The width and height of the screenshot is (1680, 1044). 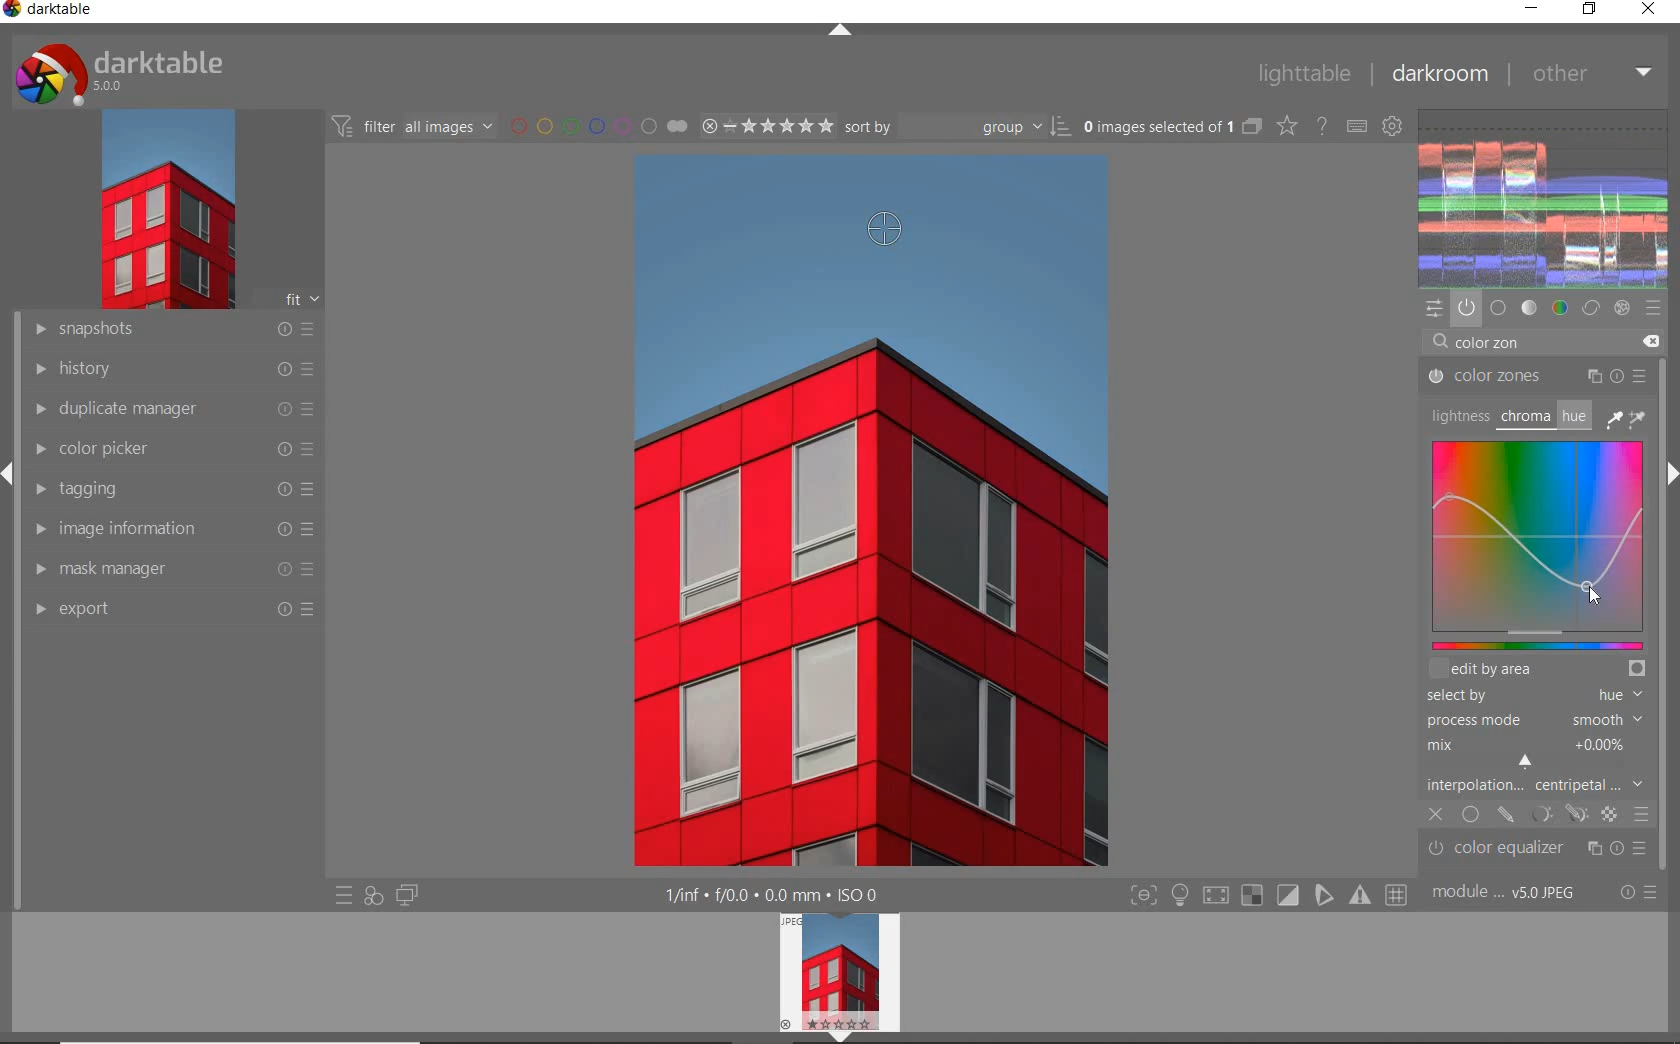 What do you see at coordinates (598, 126) in the screenshot?
I see `filter by image color label` at bounding box center [598, 126].